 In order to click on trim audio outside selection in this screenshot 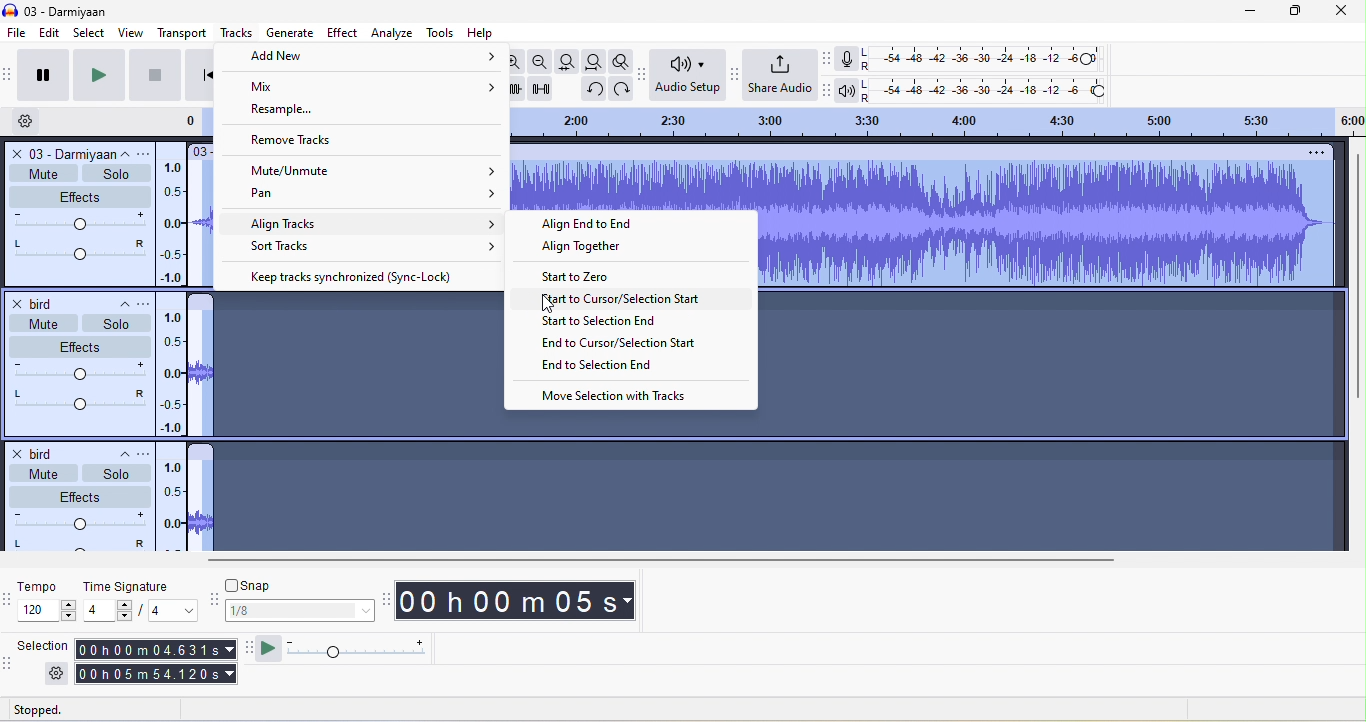, I will do `click(514, 89)`.